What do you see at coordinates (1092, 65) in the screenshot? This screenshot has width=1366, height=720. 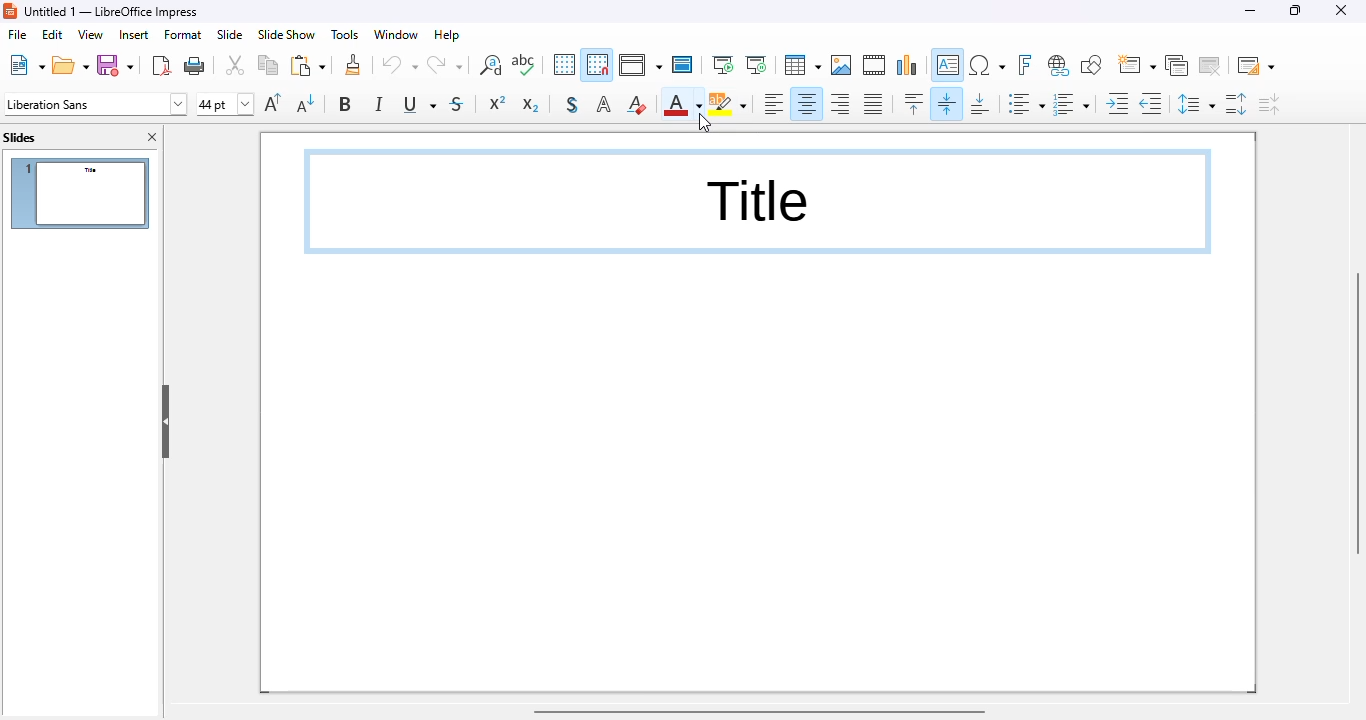 I see `show draw functions` at bounding box center [1092, 65].